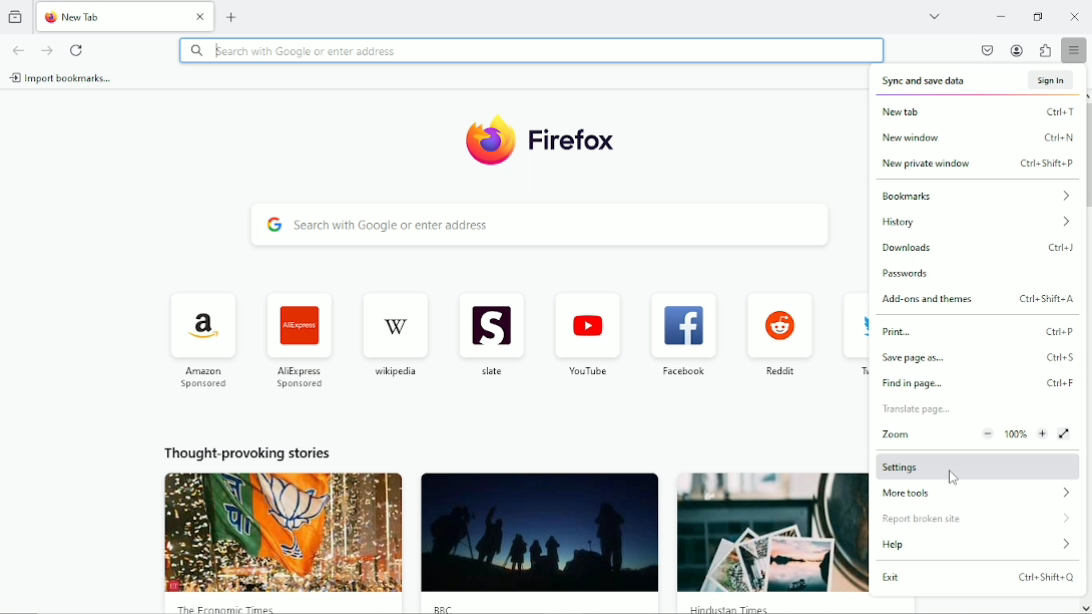 The width and height of the screenshot is (1092, 614). I want to click on History >, so click(971, 223).